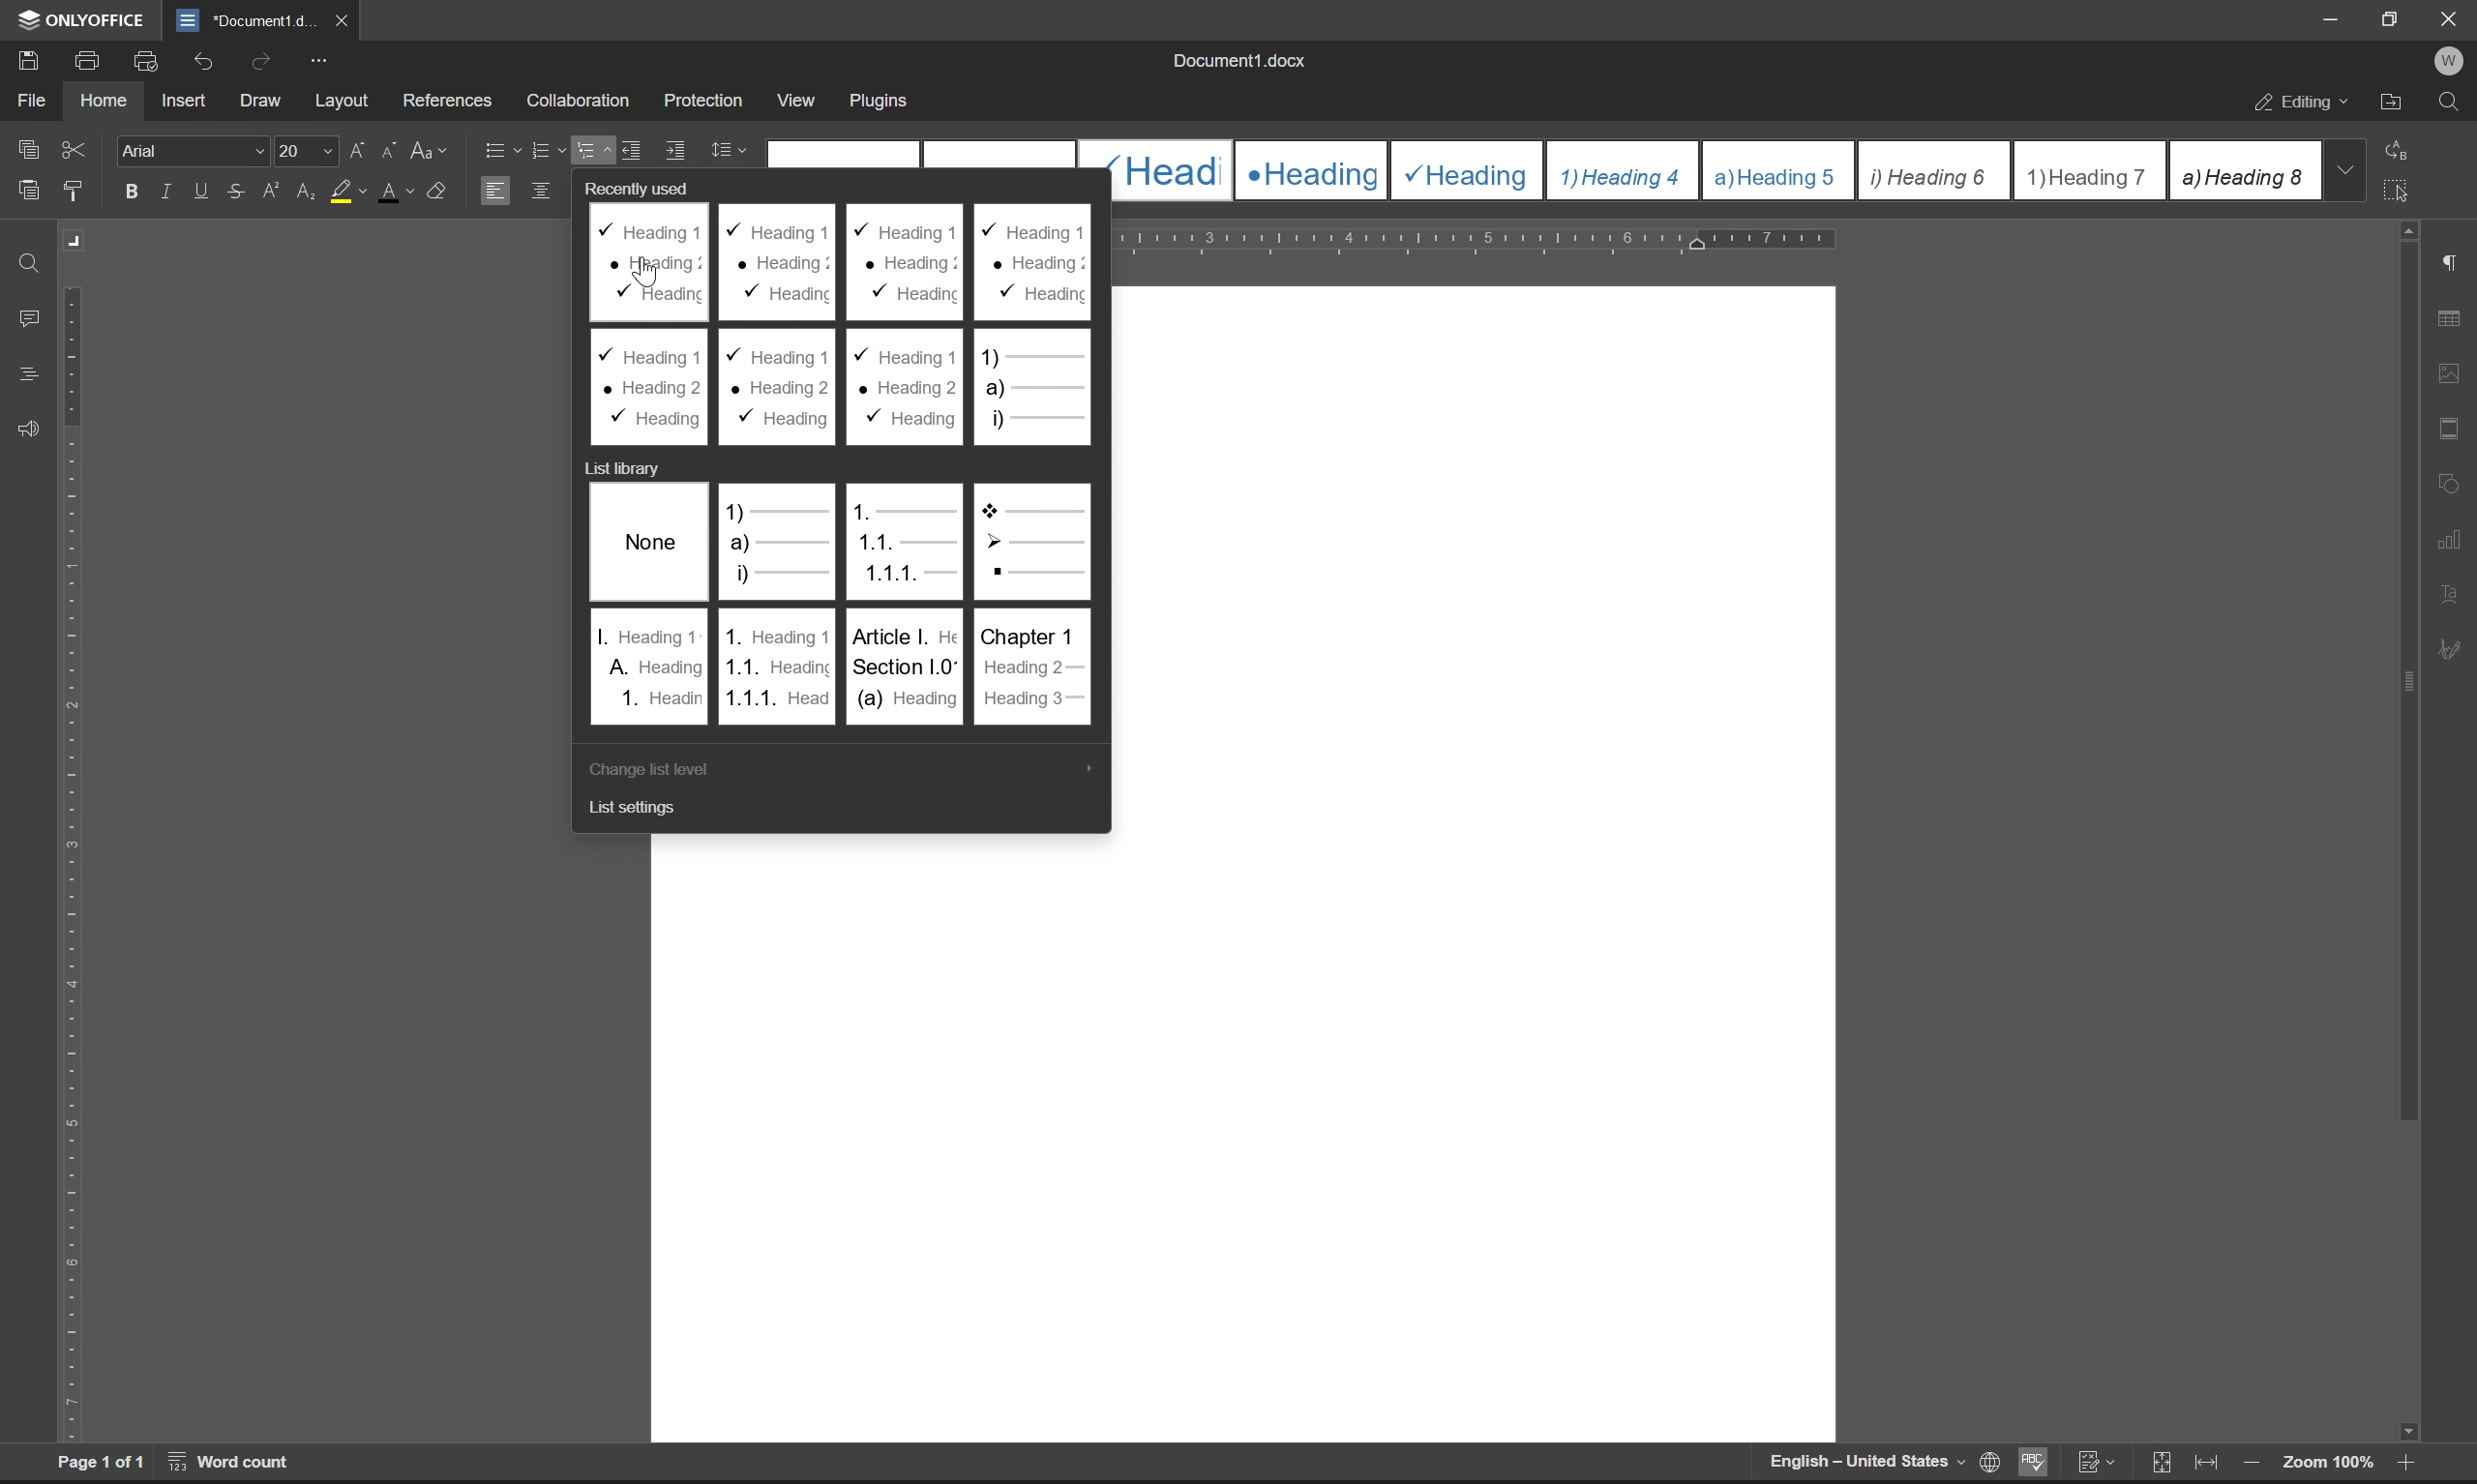 Image resolution: width=2477 pixels, height=1484 pixels. I want to click on strikethrough, so click(237, 190).